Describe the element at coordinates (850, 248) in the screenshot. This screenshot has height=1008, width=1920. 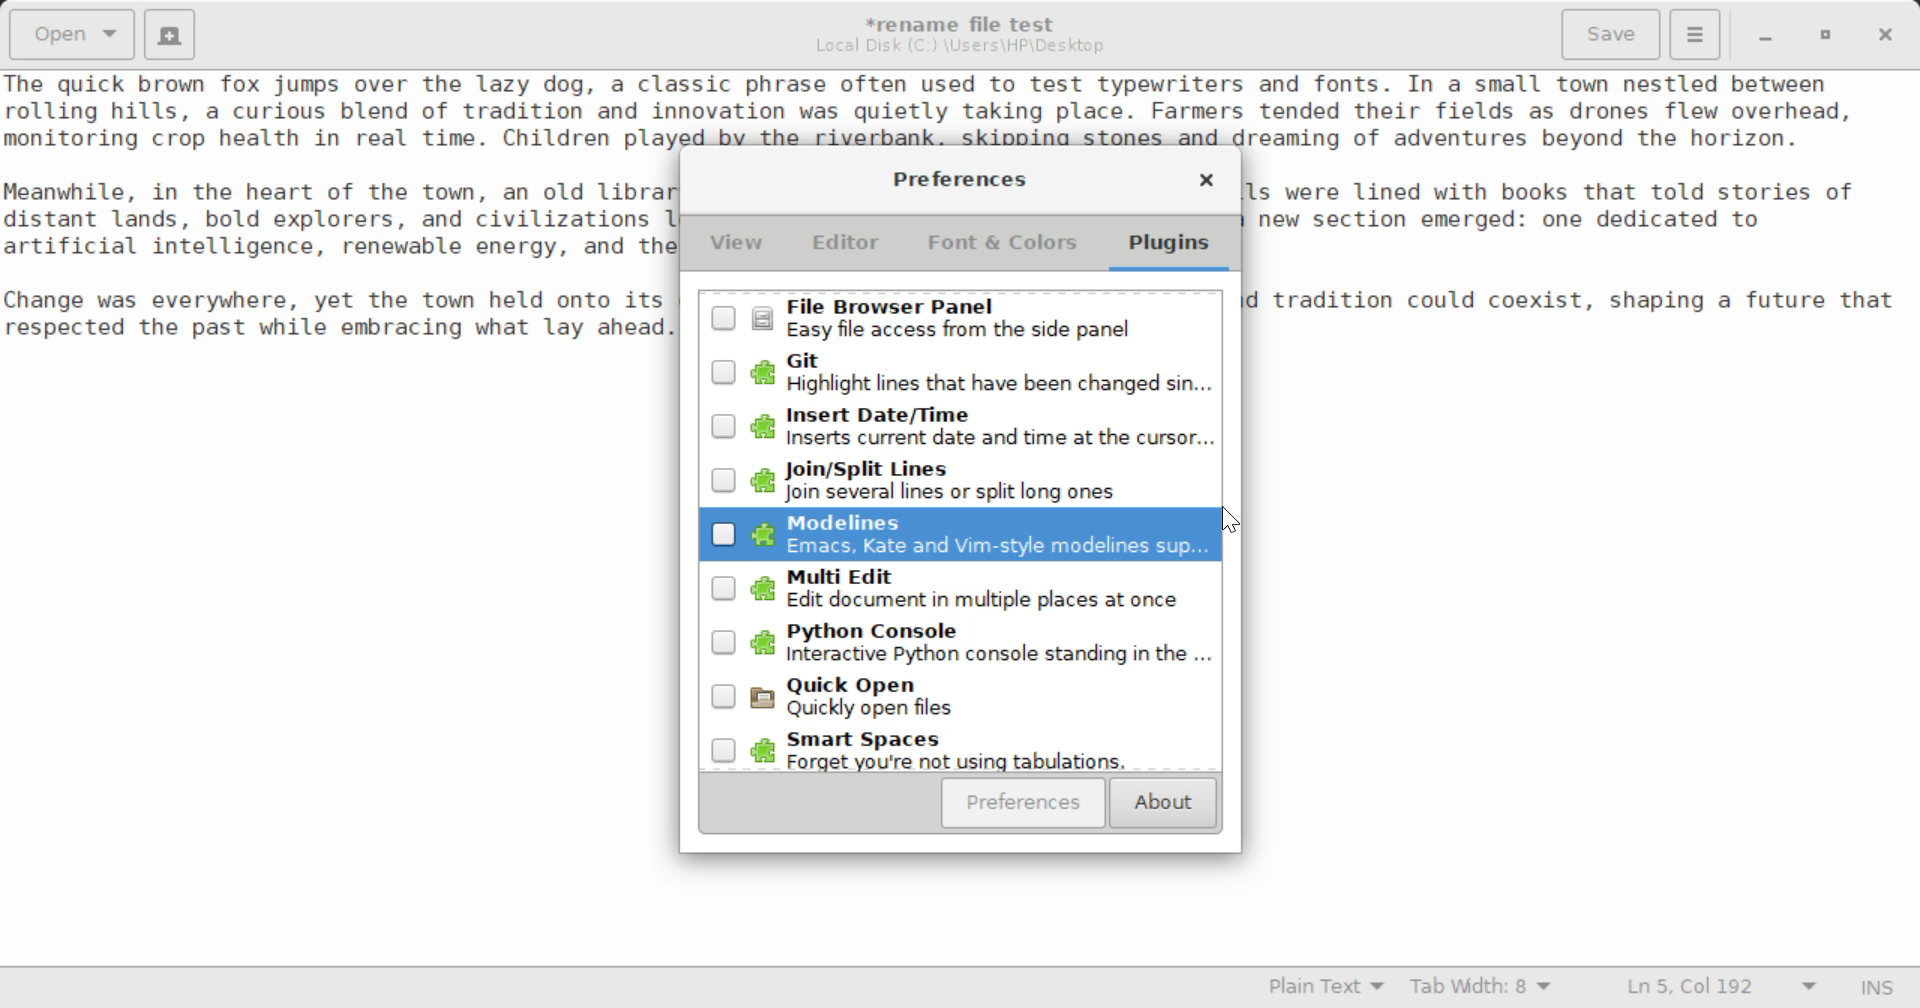
I see `Editor Tab` at that location.